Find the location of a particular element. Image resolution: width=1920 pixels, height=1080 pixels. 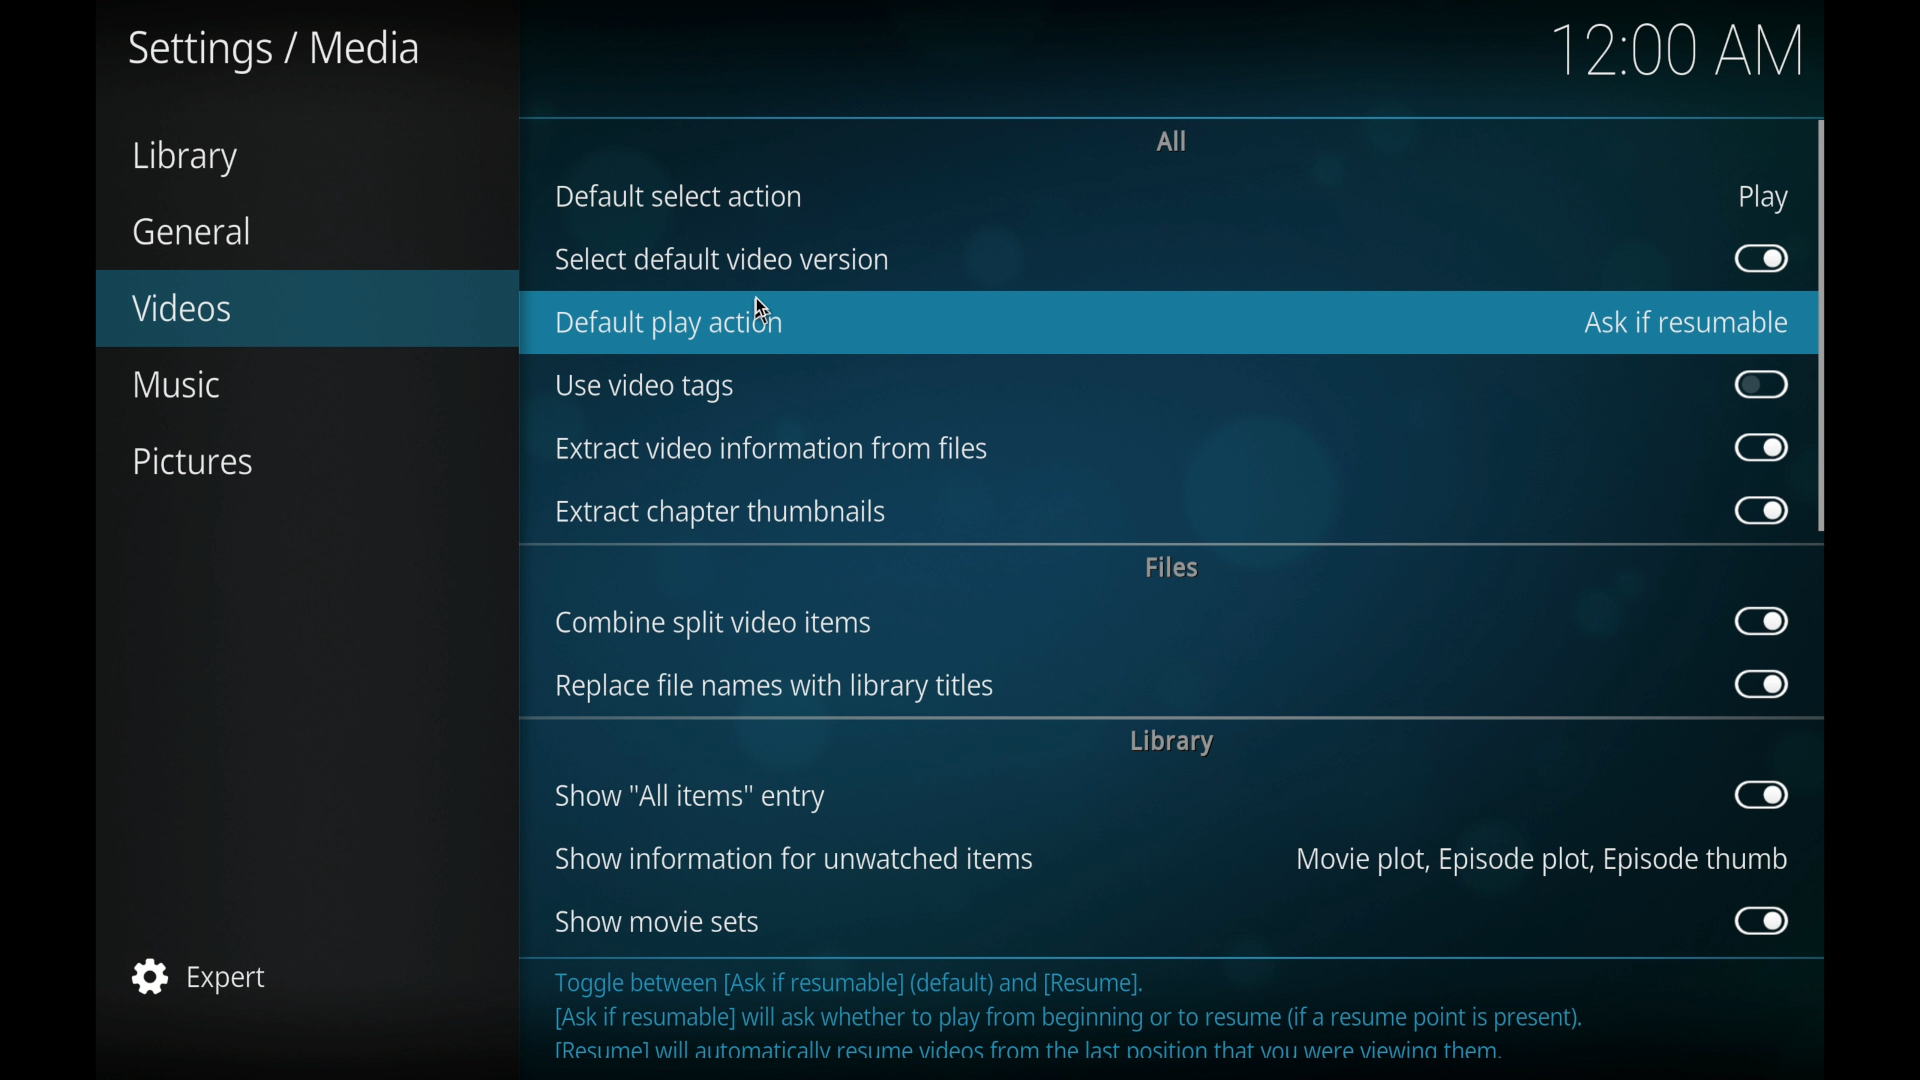

play is located at coordinates (1764, 198).